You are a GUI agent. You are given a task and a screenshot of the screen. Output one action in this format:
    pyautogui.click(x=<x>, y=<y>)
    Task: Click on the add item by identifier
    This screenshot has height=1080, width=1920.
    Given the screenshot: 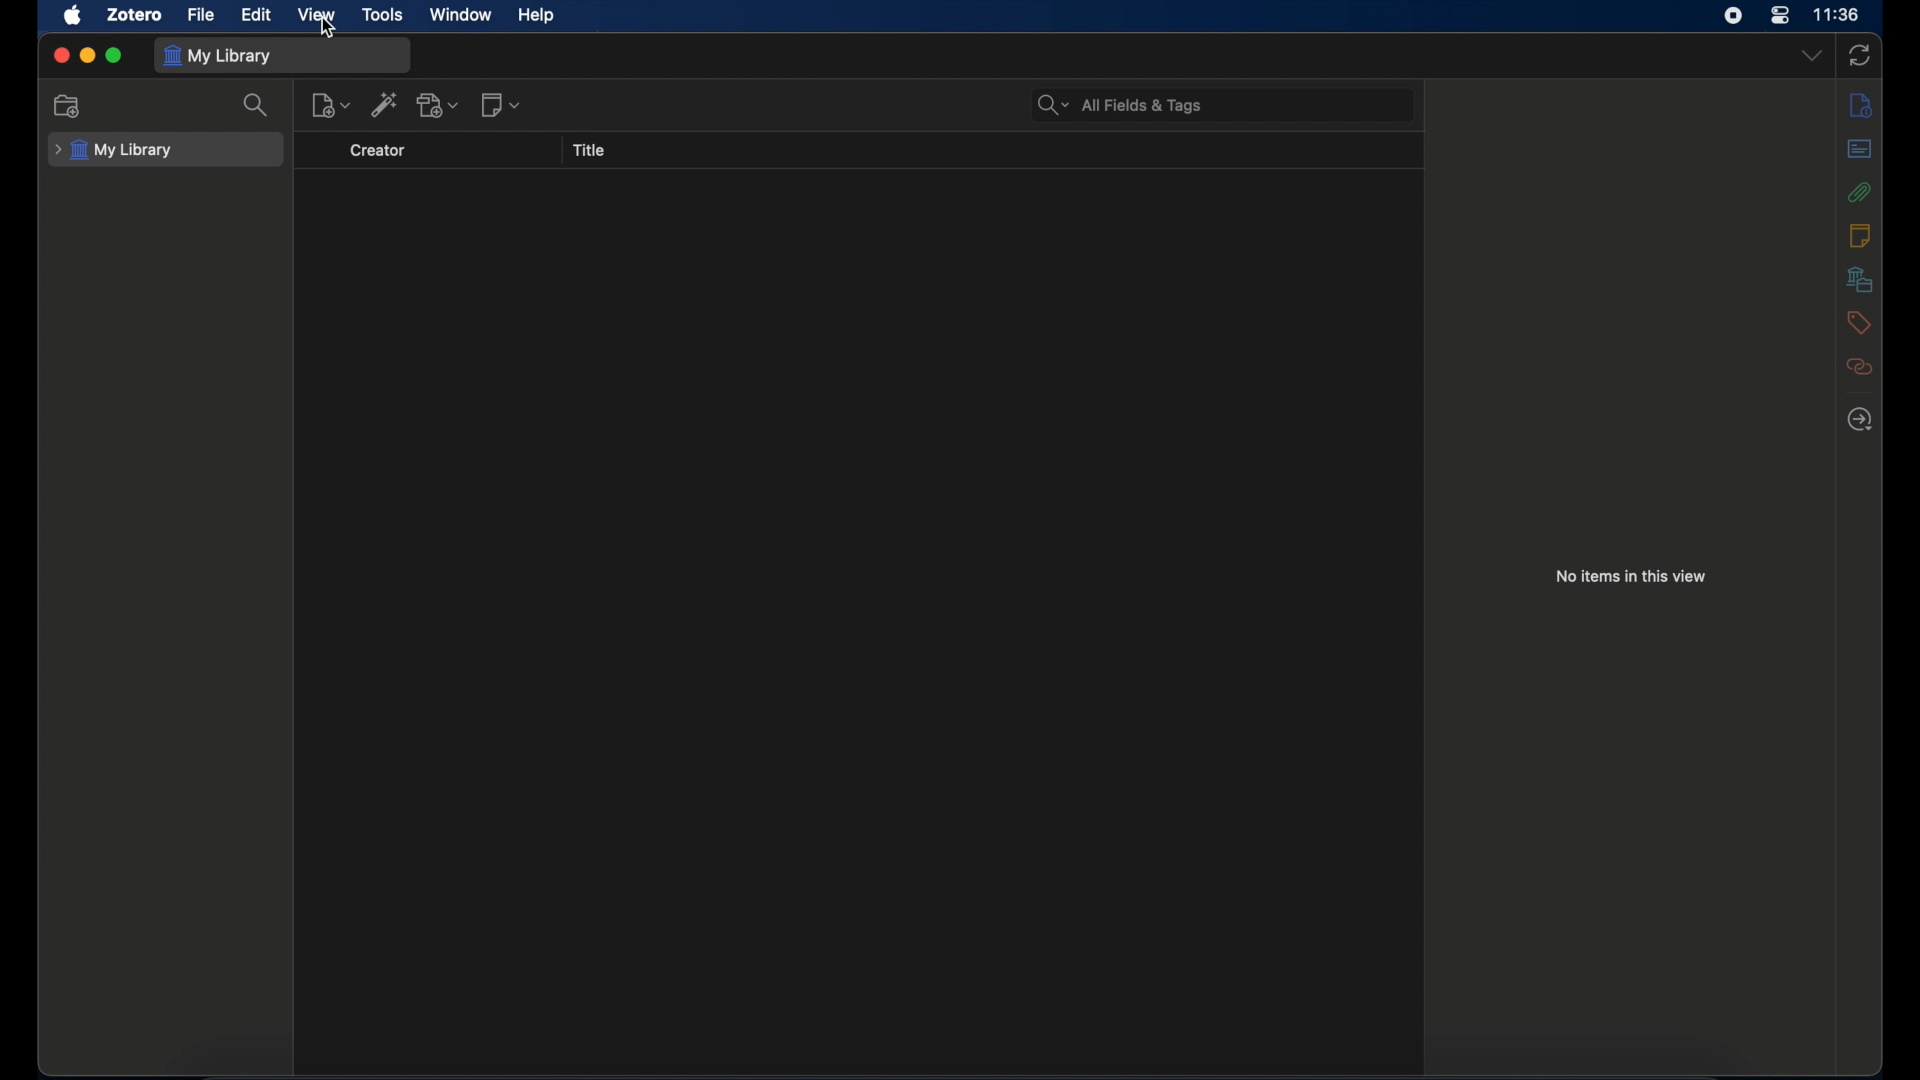 What is the action you would take?
    pyautogui.click(x=385, y=104)
    